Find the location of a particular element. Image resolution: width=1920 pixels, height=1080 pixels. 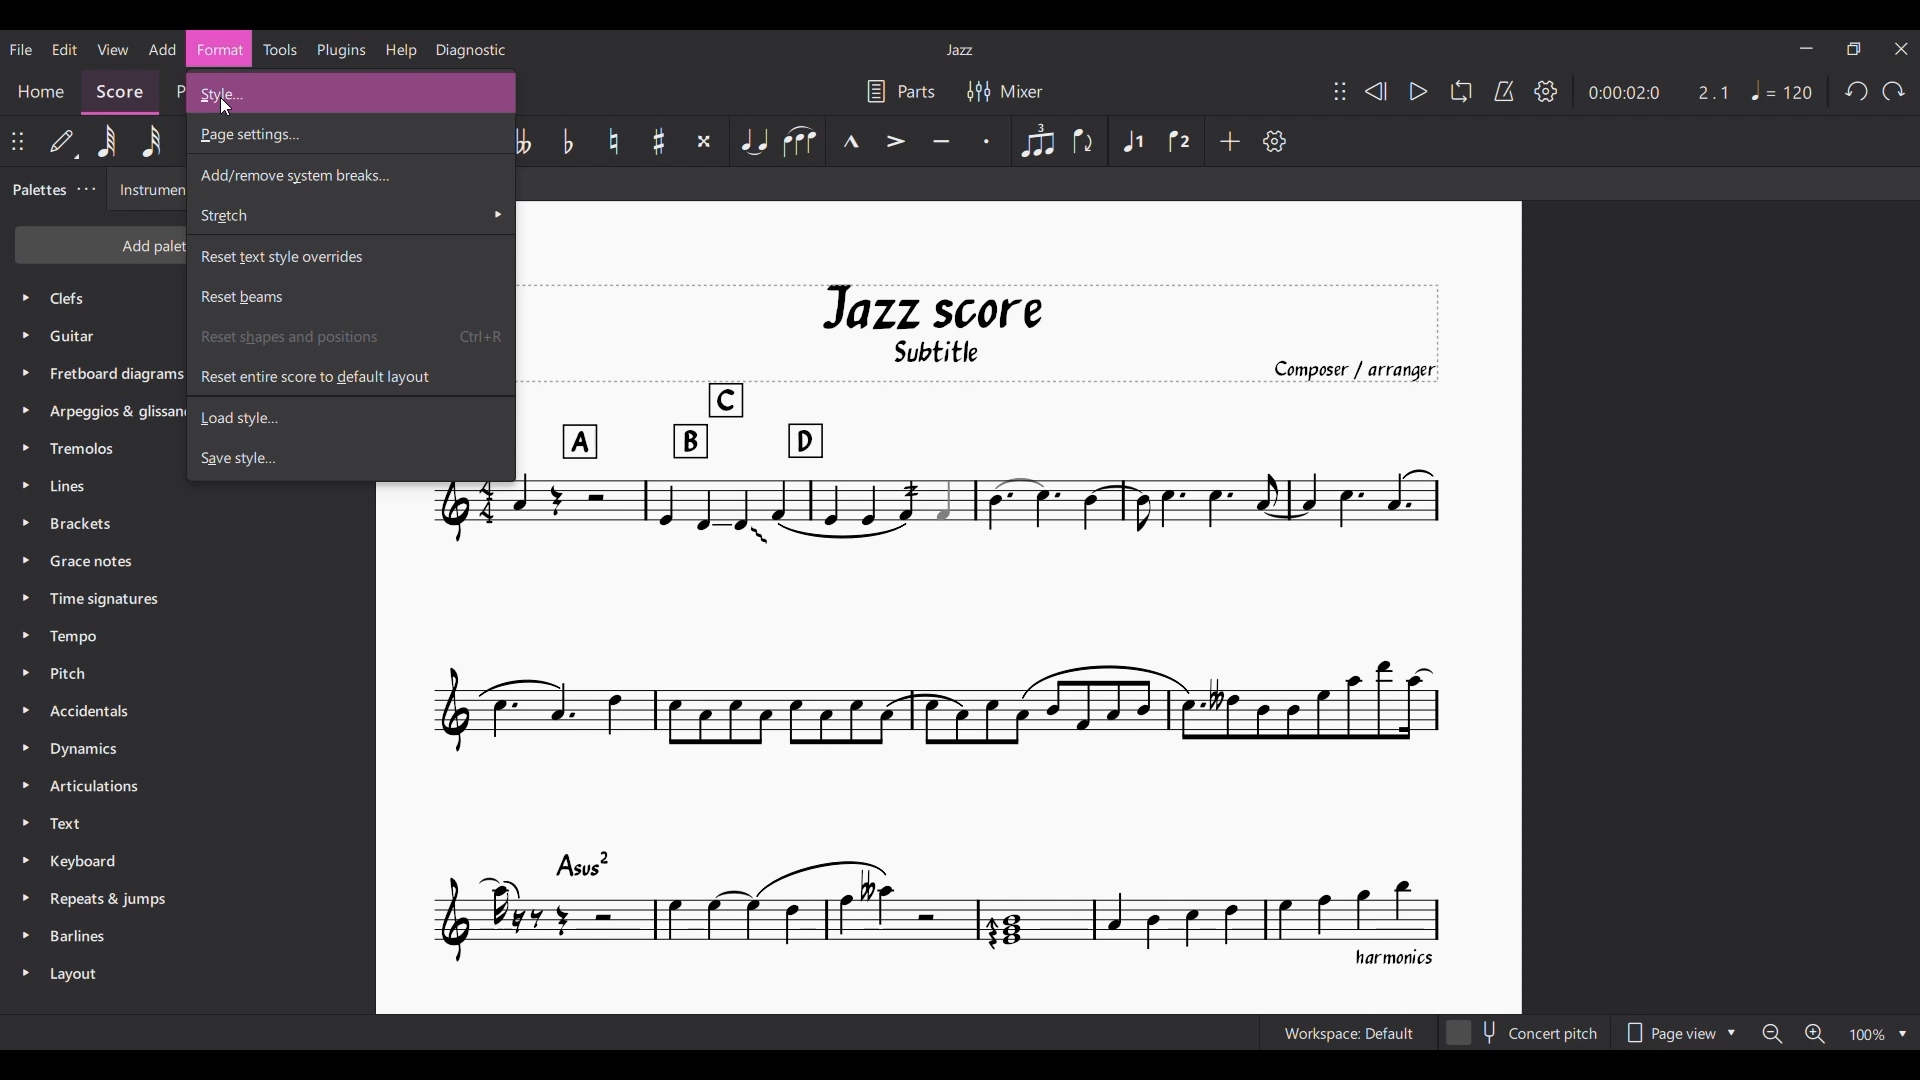

Current score is located at coordinates (944, 626).